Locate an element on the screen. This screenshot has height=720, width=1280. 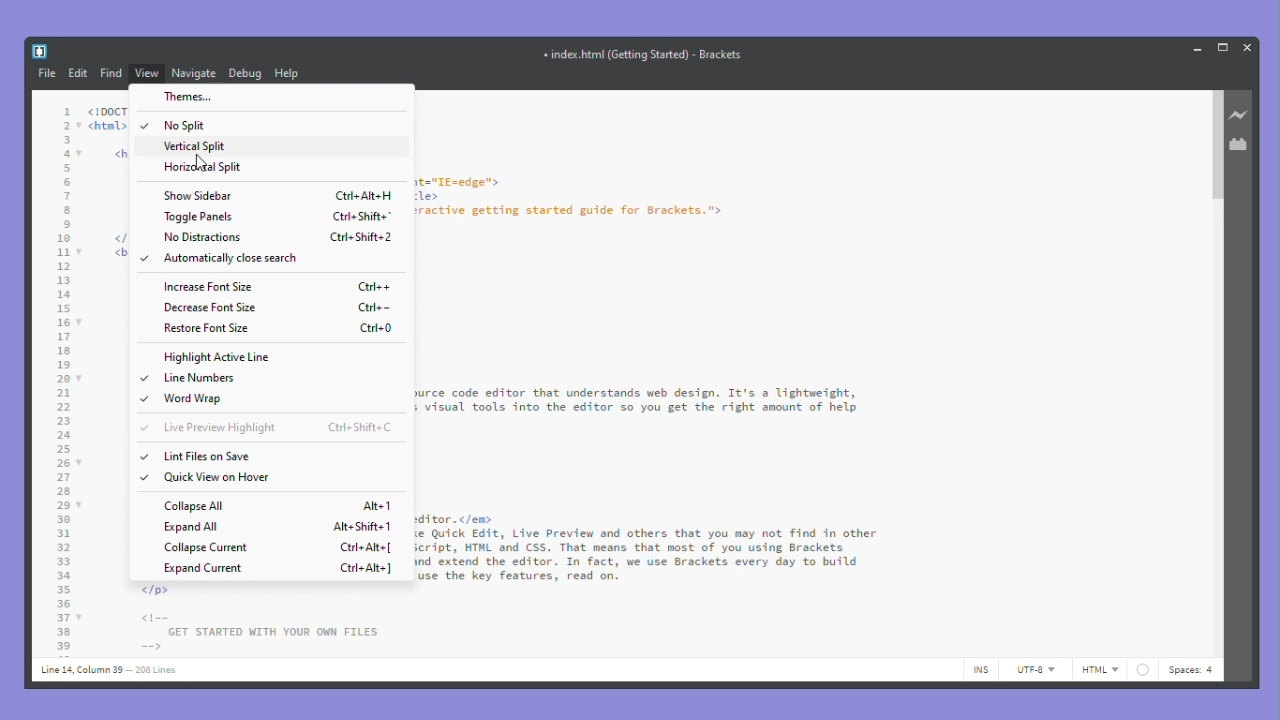
code fold is located at coordinates (81, 462).